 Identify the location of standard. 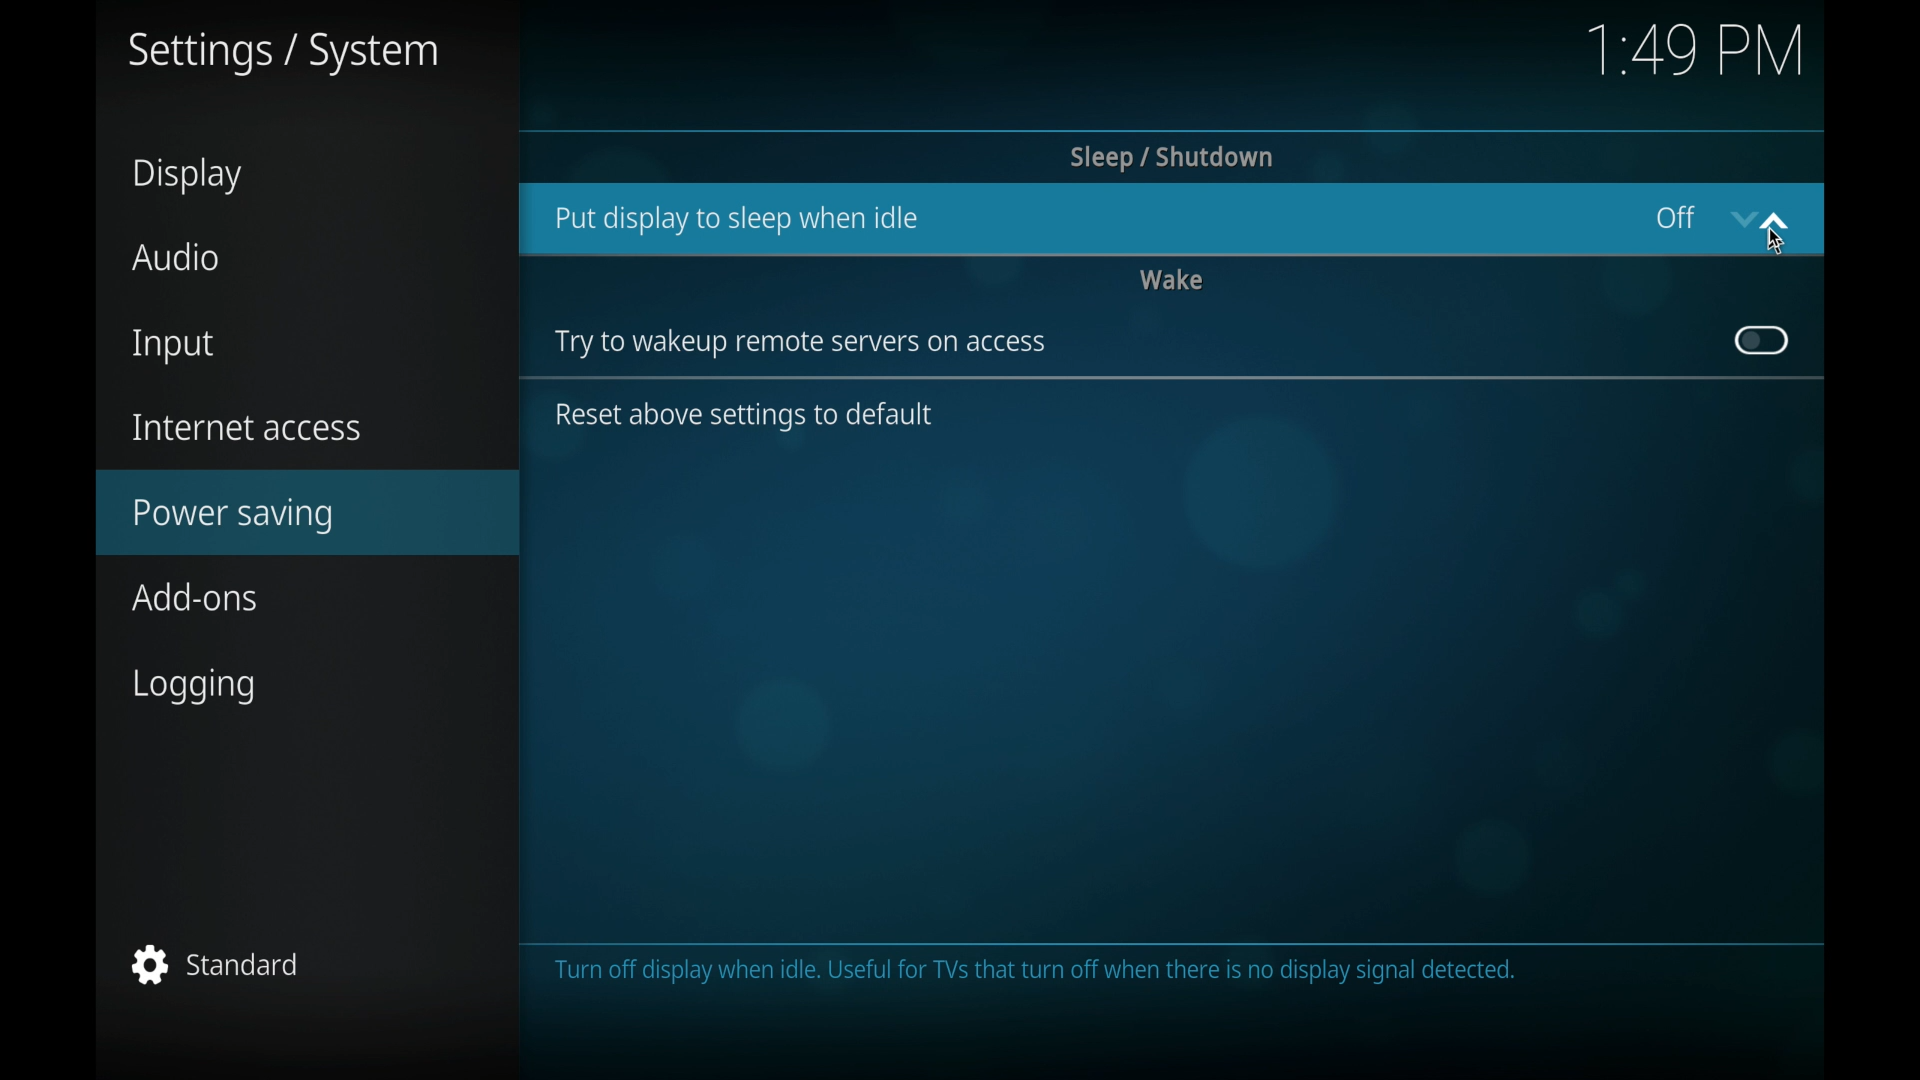
(215, 964).